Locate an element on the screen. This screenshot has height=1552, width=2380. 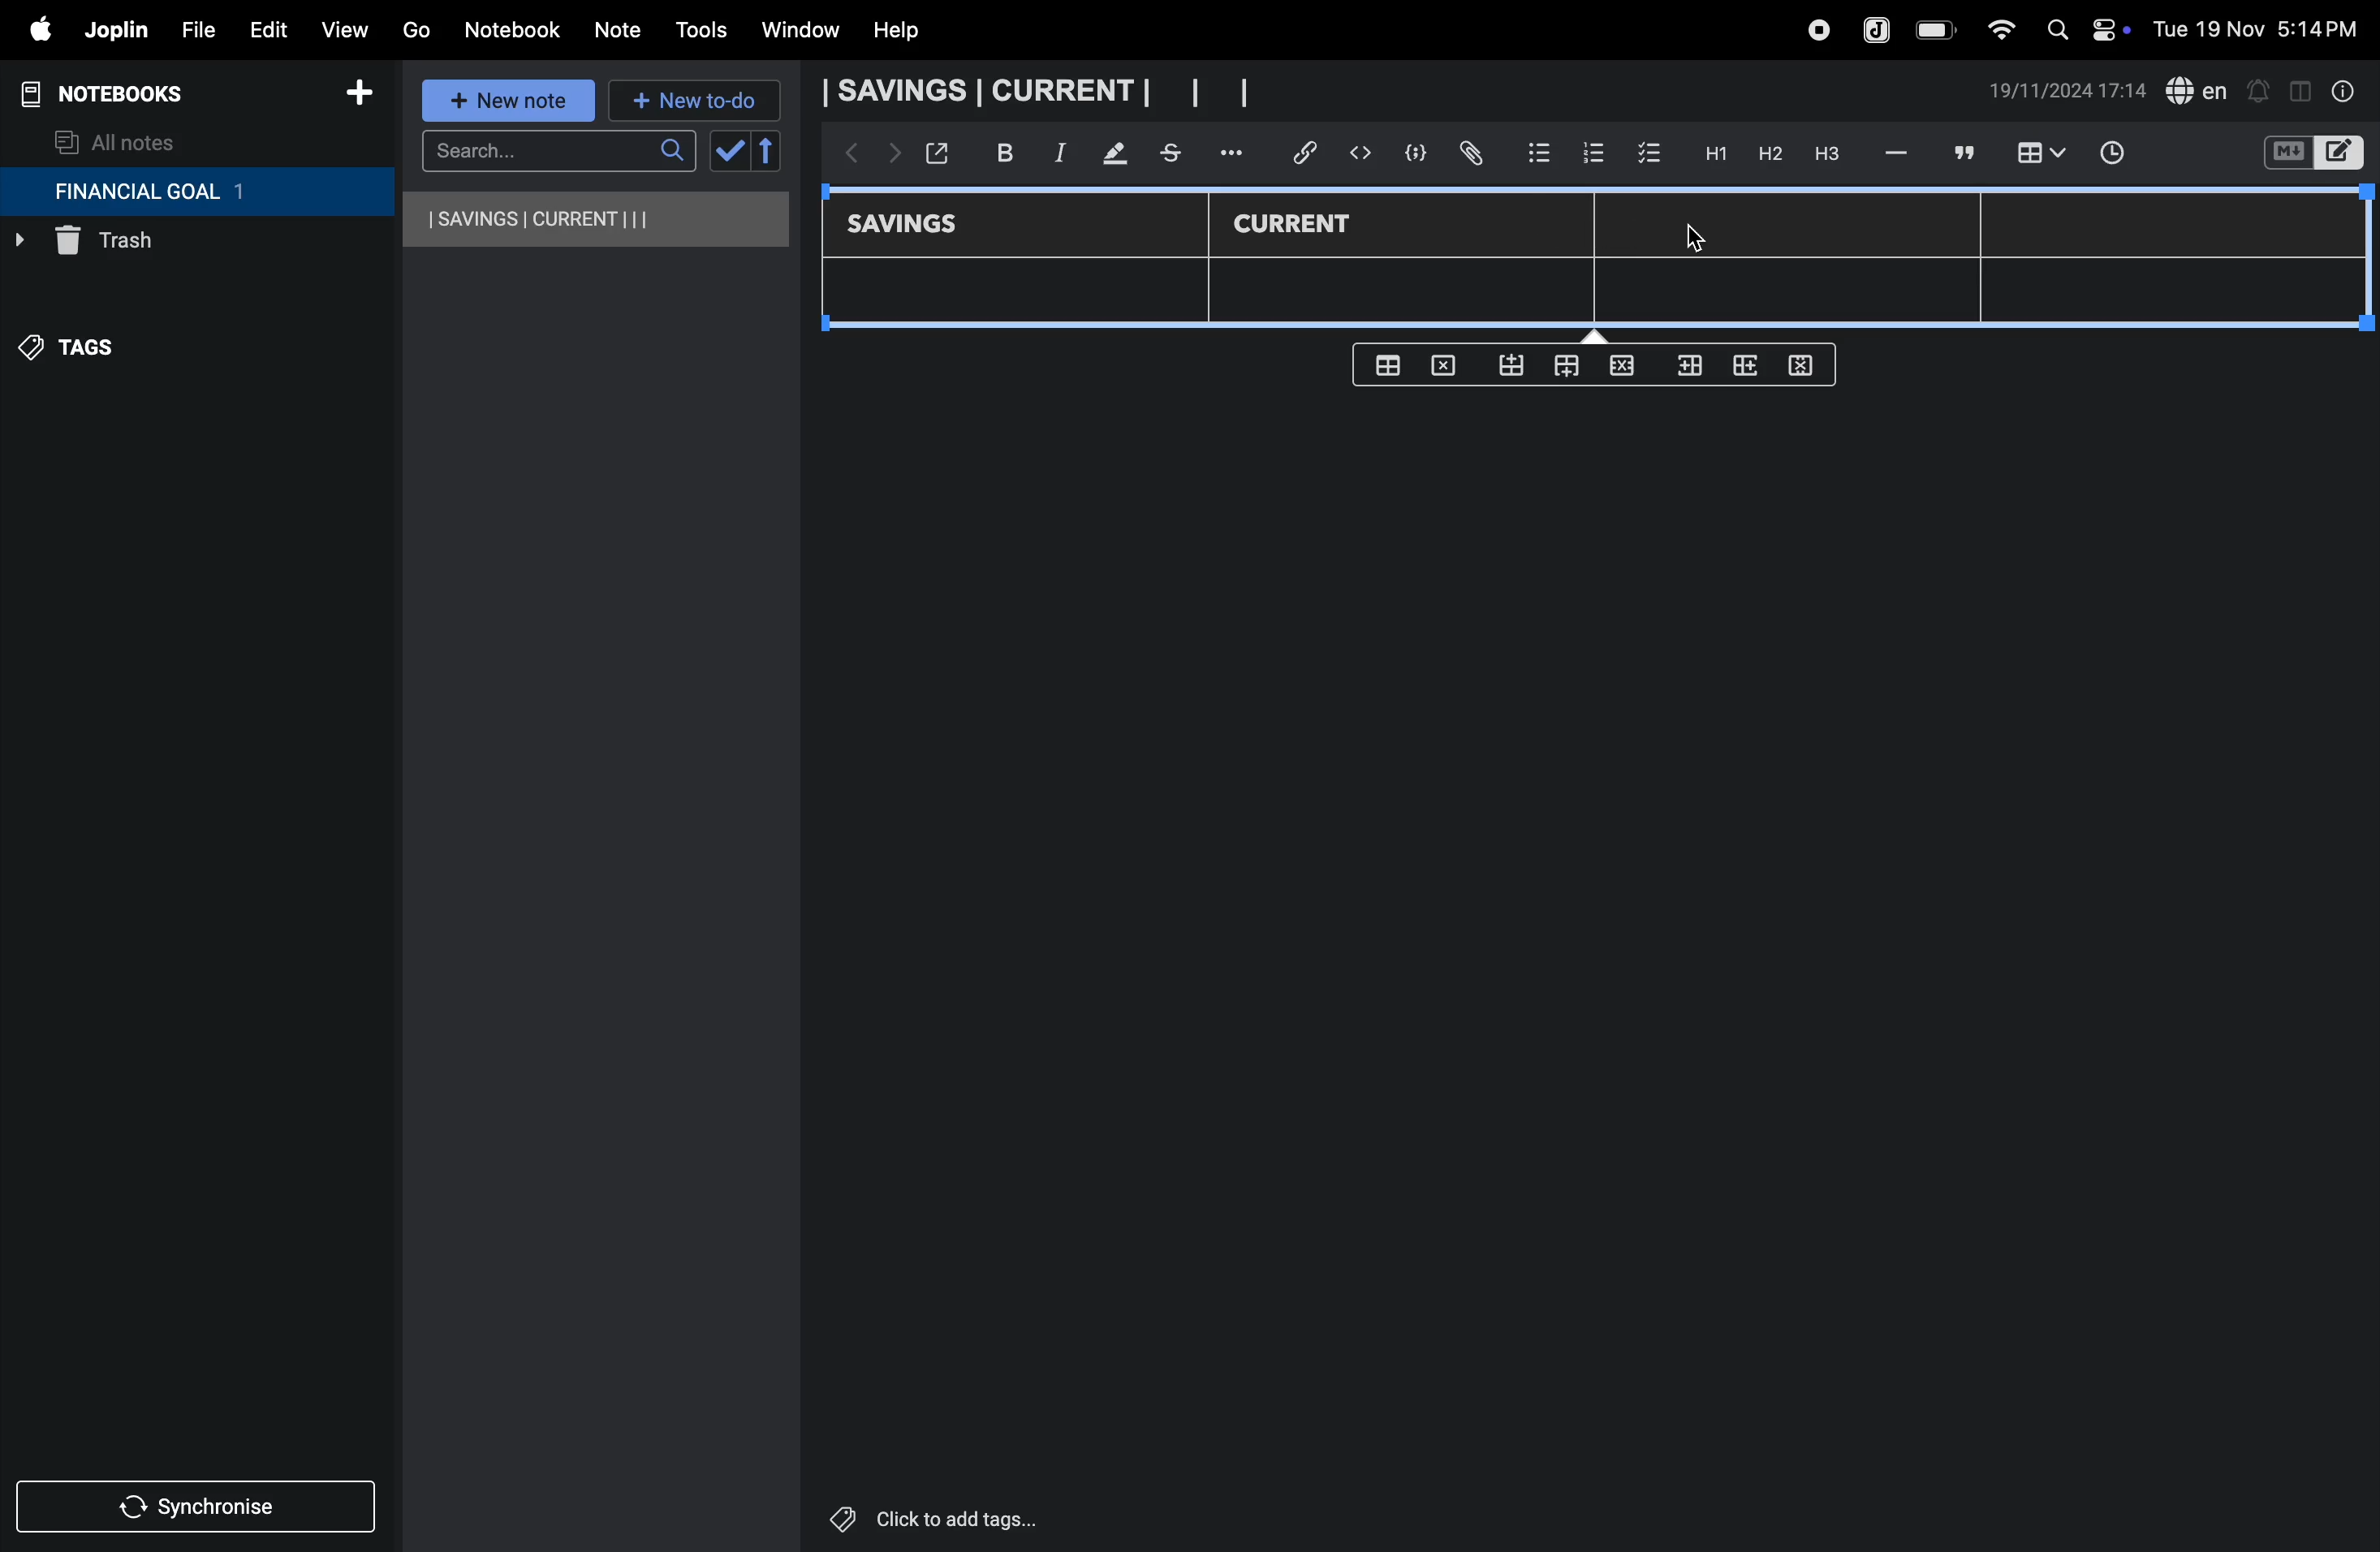
check box is located at coordinates (1650, 154).